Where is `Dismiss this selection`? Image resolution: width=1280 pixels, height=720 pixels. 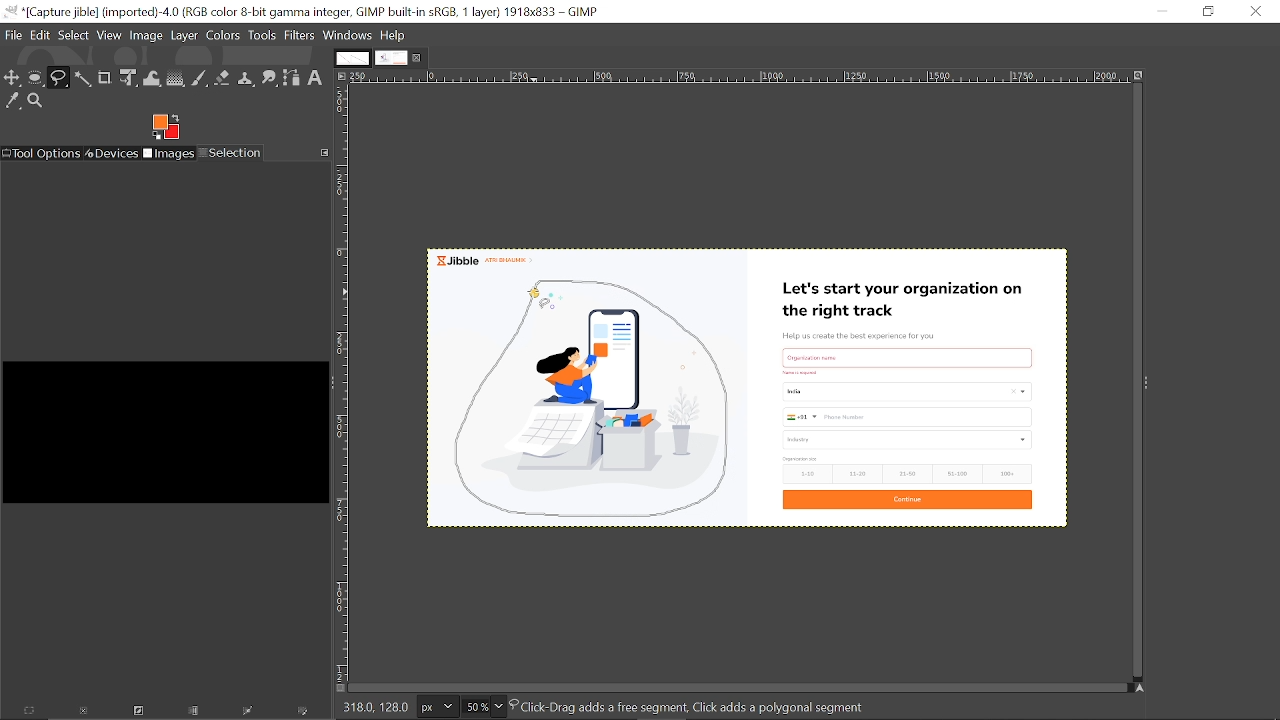 Dismiss this selection is located at coordinates (82, 713).